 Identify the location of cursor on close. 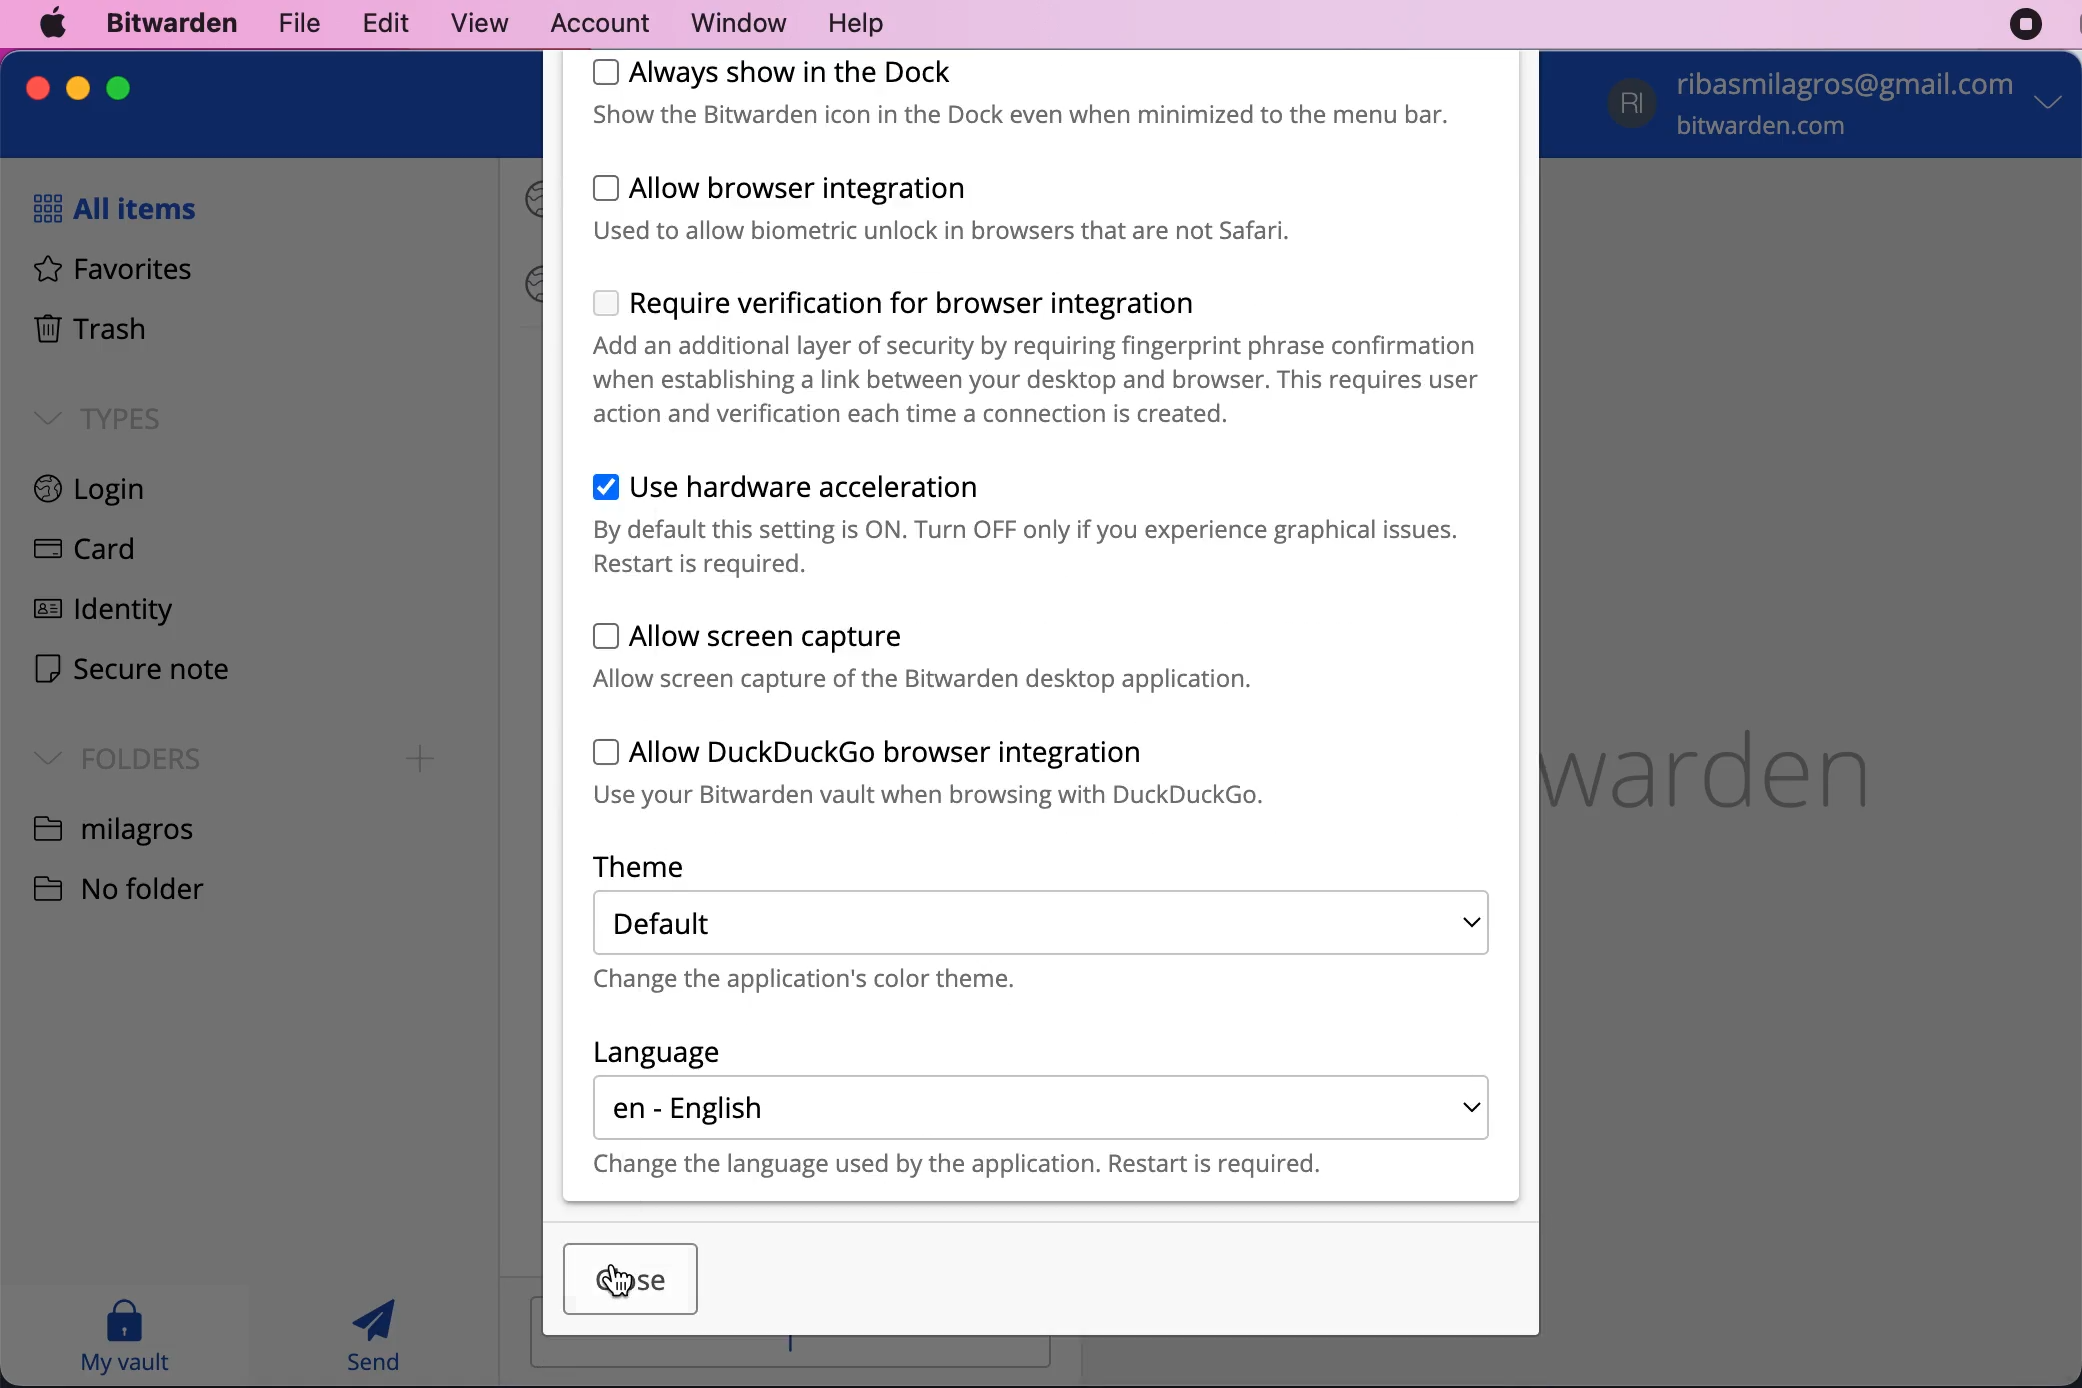
(631, 1279).